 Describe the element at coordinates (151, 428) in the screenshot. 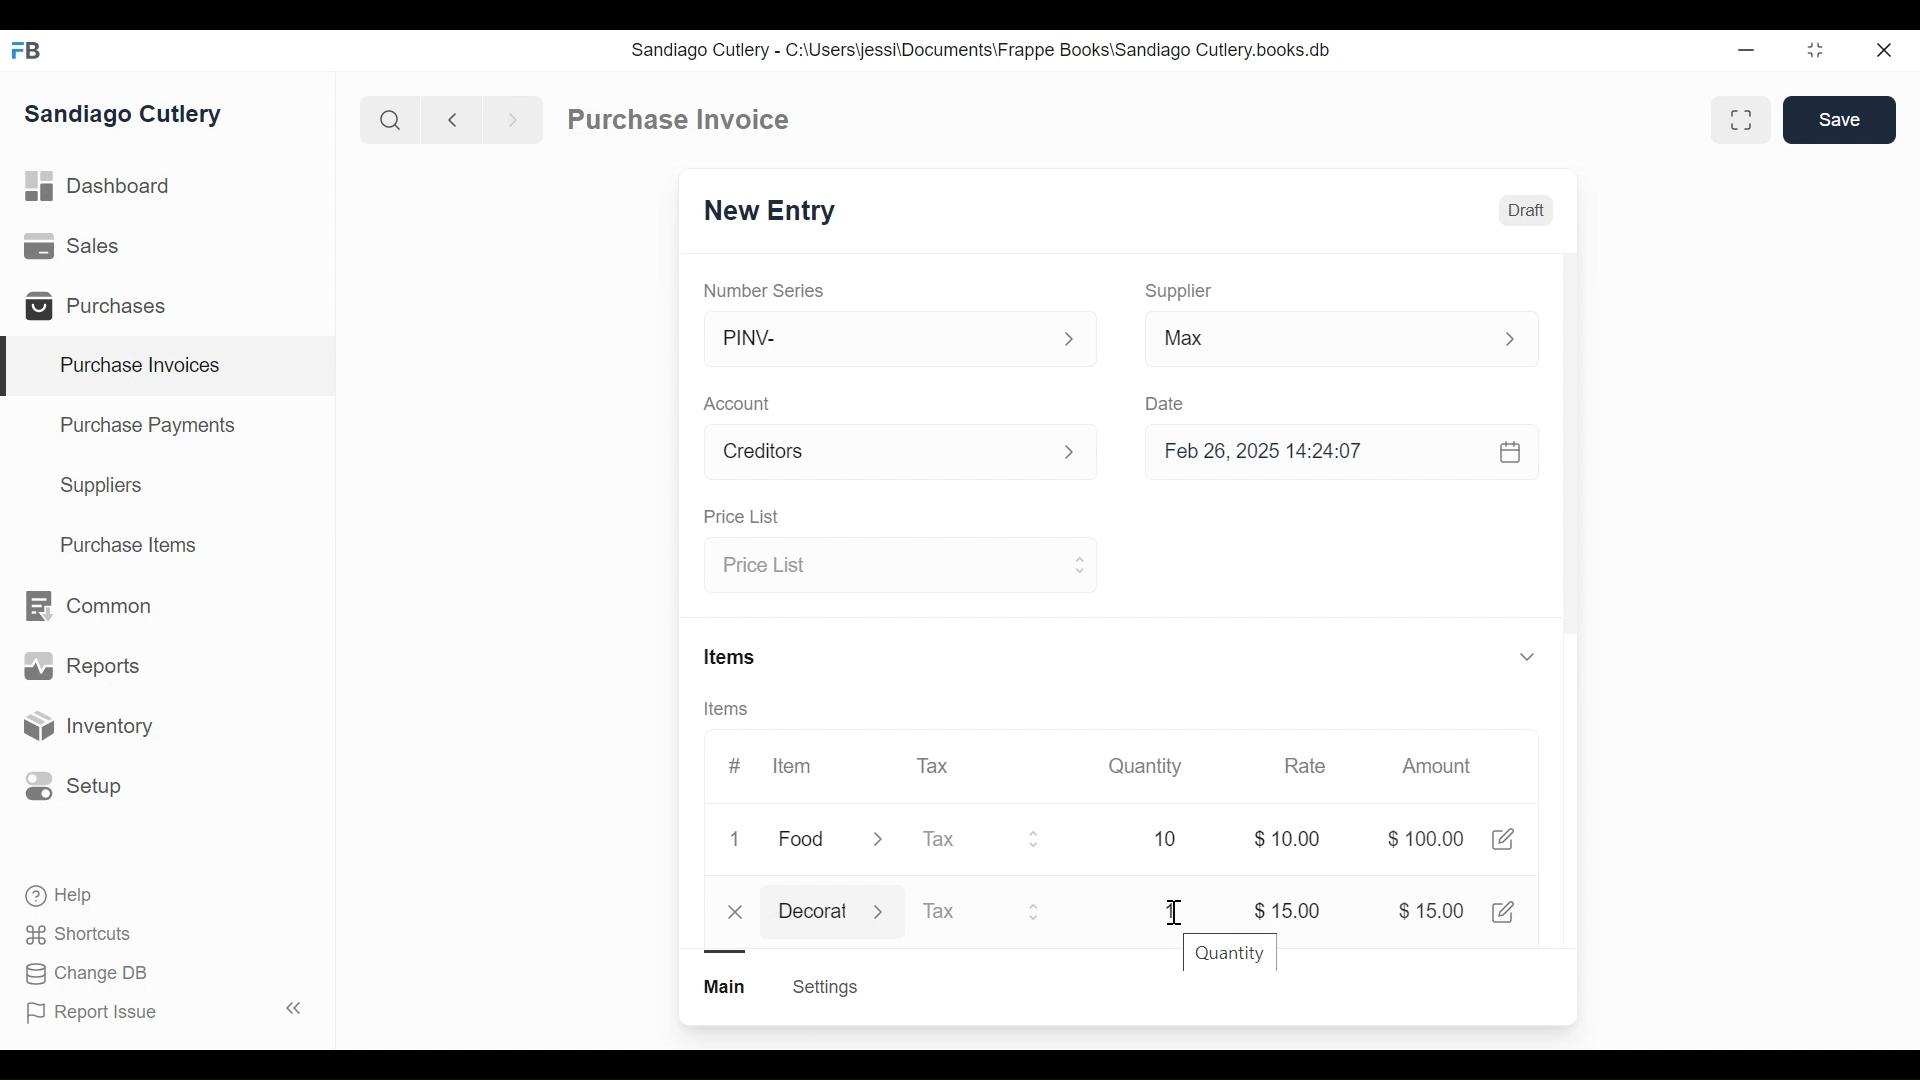

I see `Purchase Payments` at that location.